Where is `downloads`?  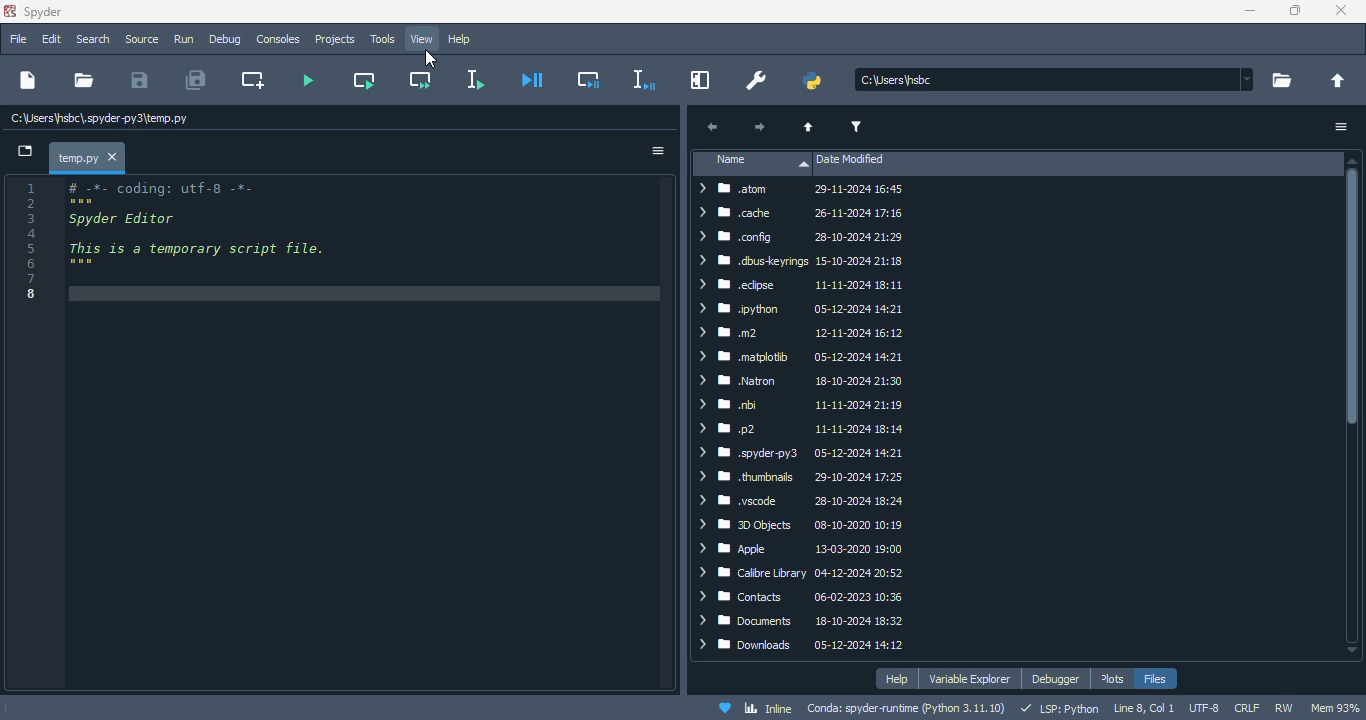 downloads is located at coordinates (806, 645).